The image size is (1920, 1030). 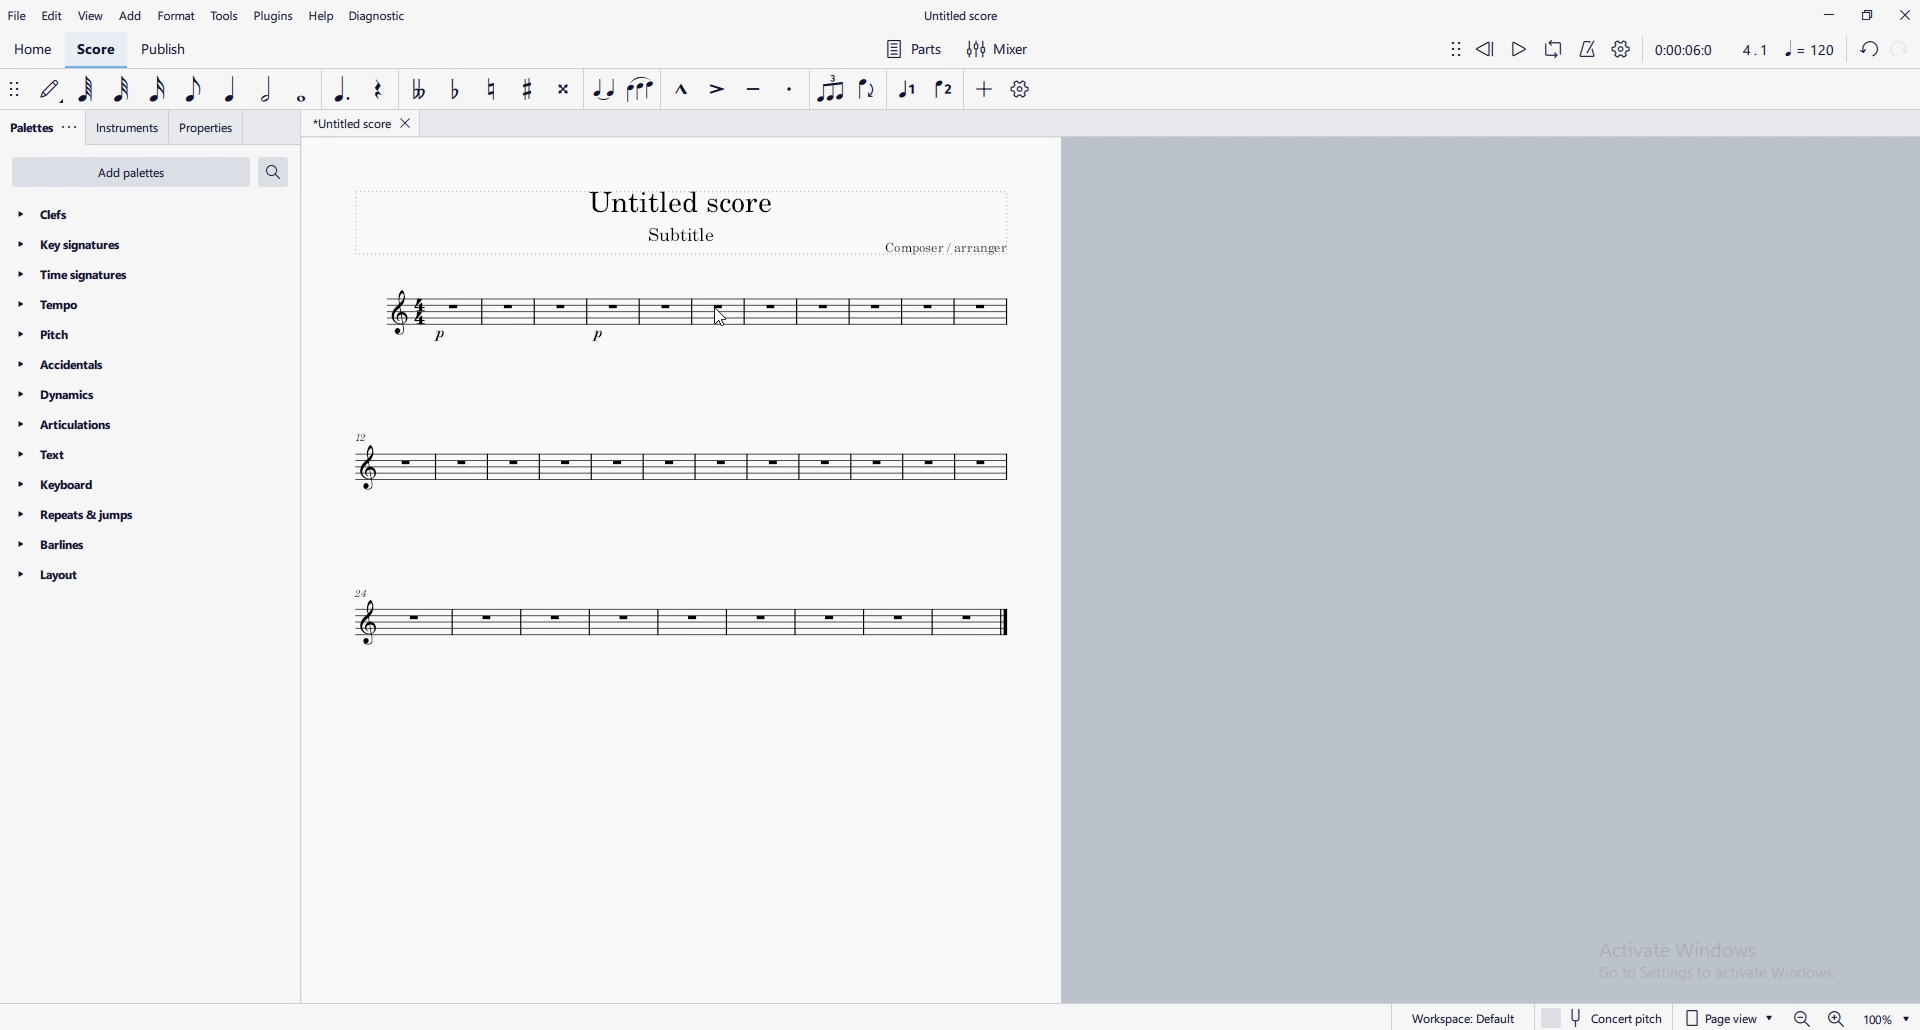 I want to click on add, so click(x=984, y=90).